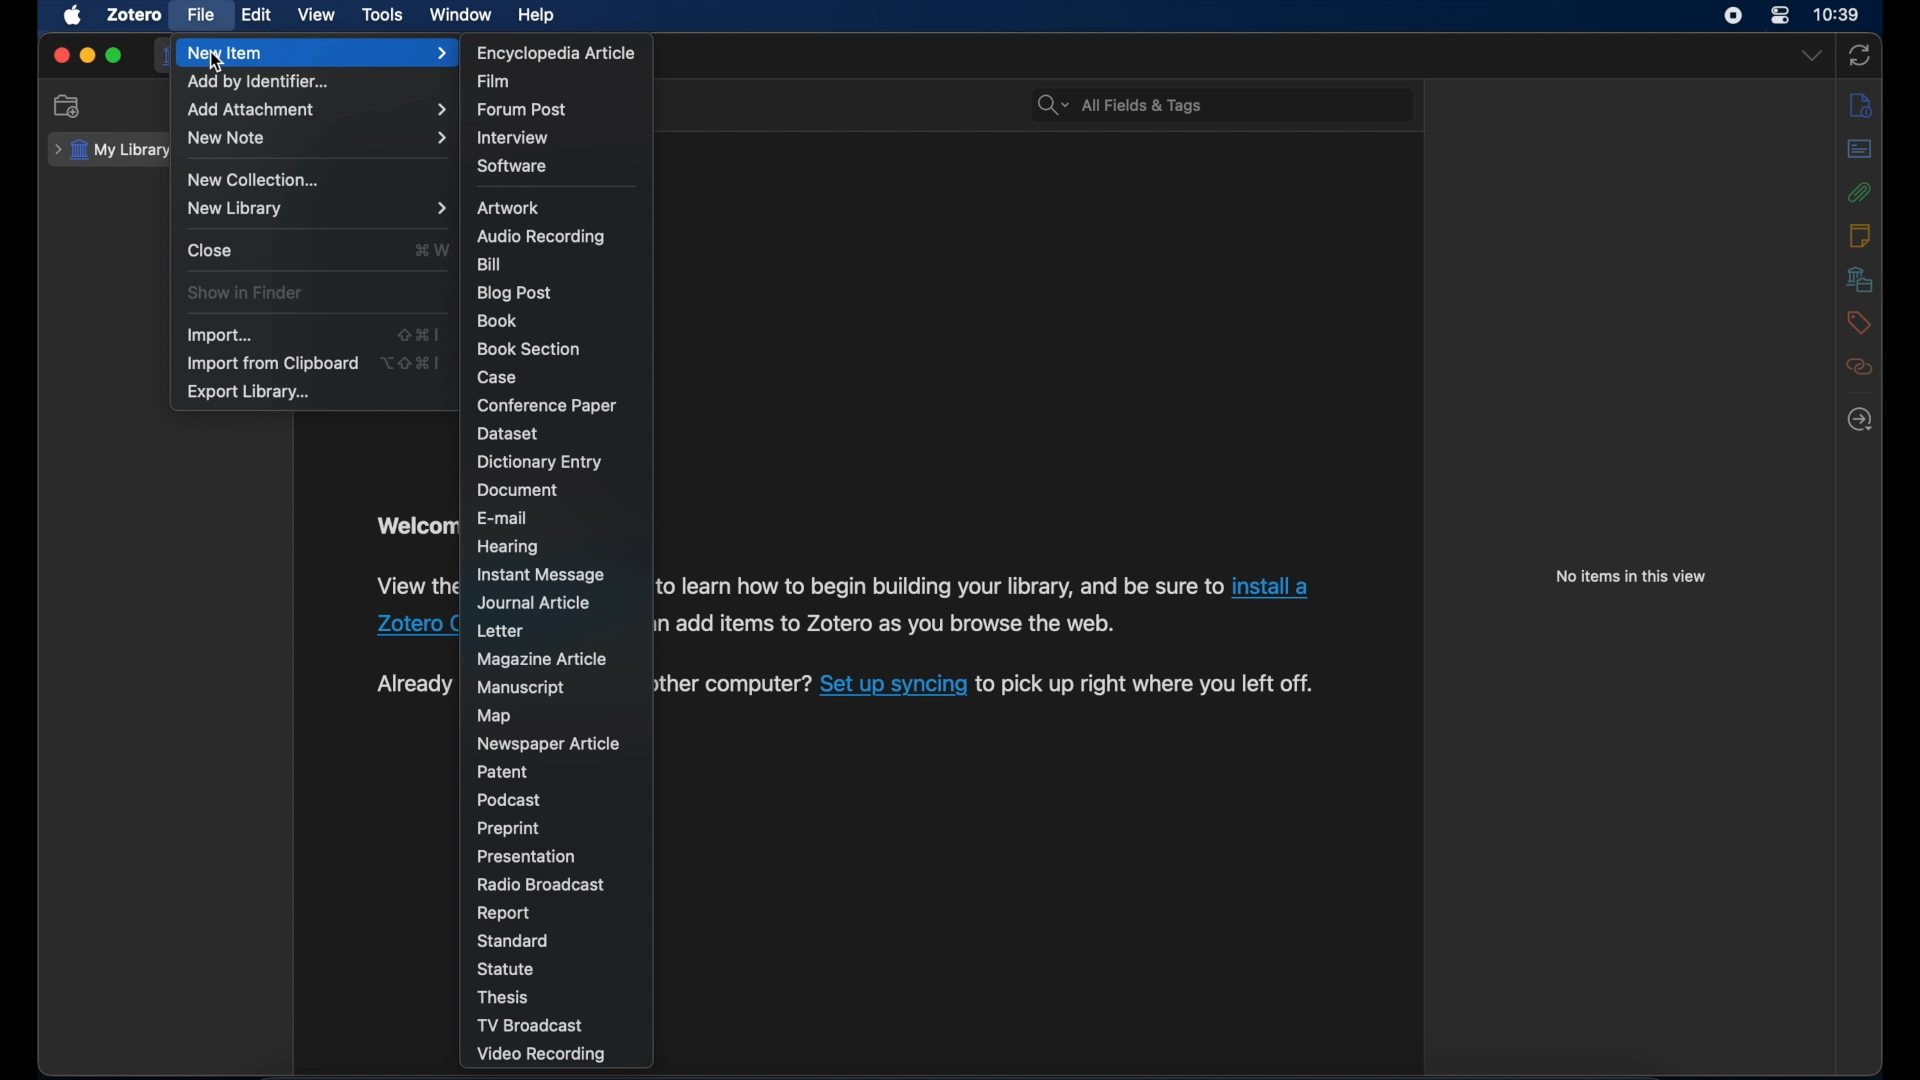 The width and height of the screenshot is (1920, 1080). What do you see at coordinates (527, 111) in the screenshot?
I see `forum post` at bounding box center [527, 111].